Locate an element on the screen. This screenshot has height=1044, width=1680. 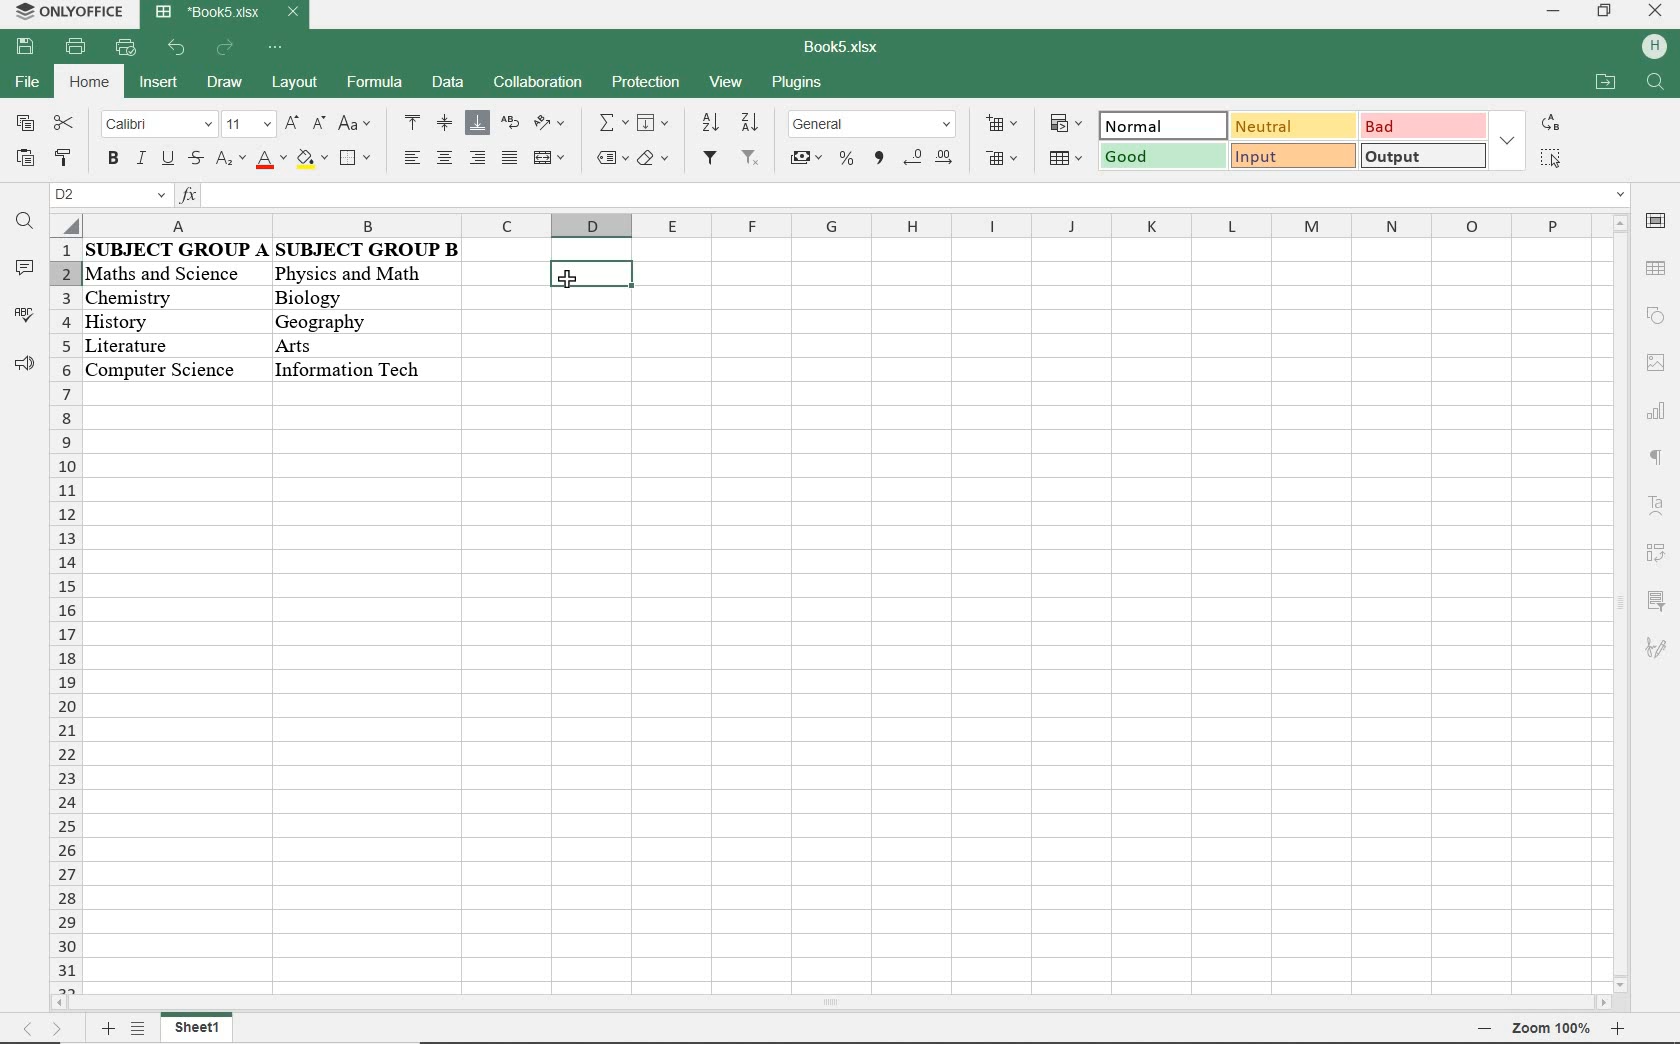
computer science  is located at coordinates (161, 368).